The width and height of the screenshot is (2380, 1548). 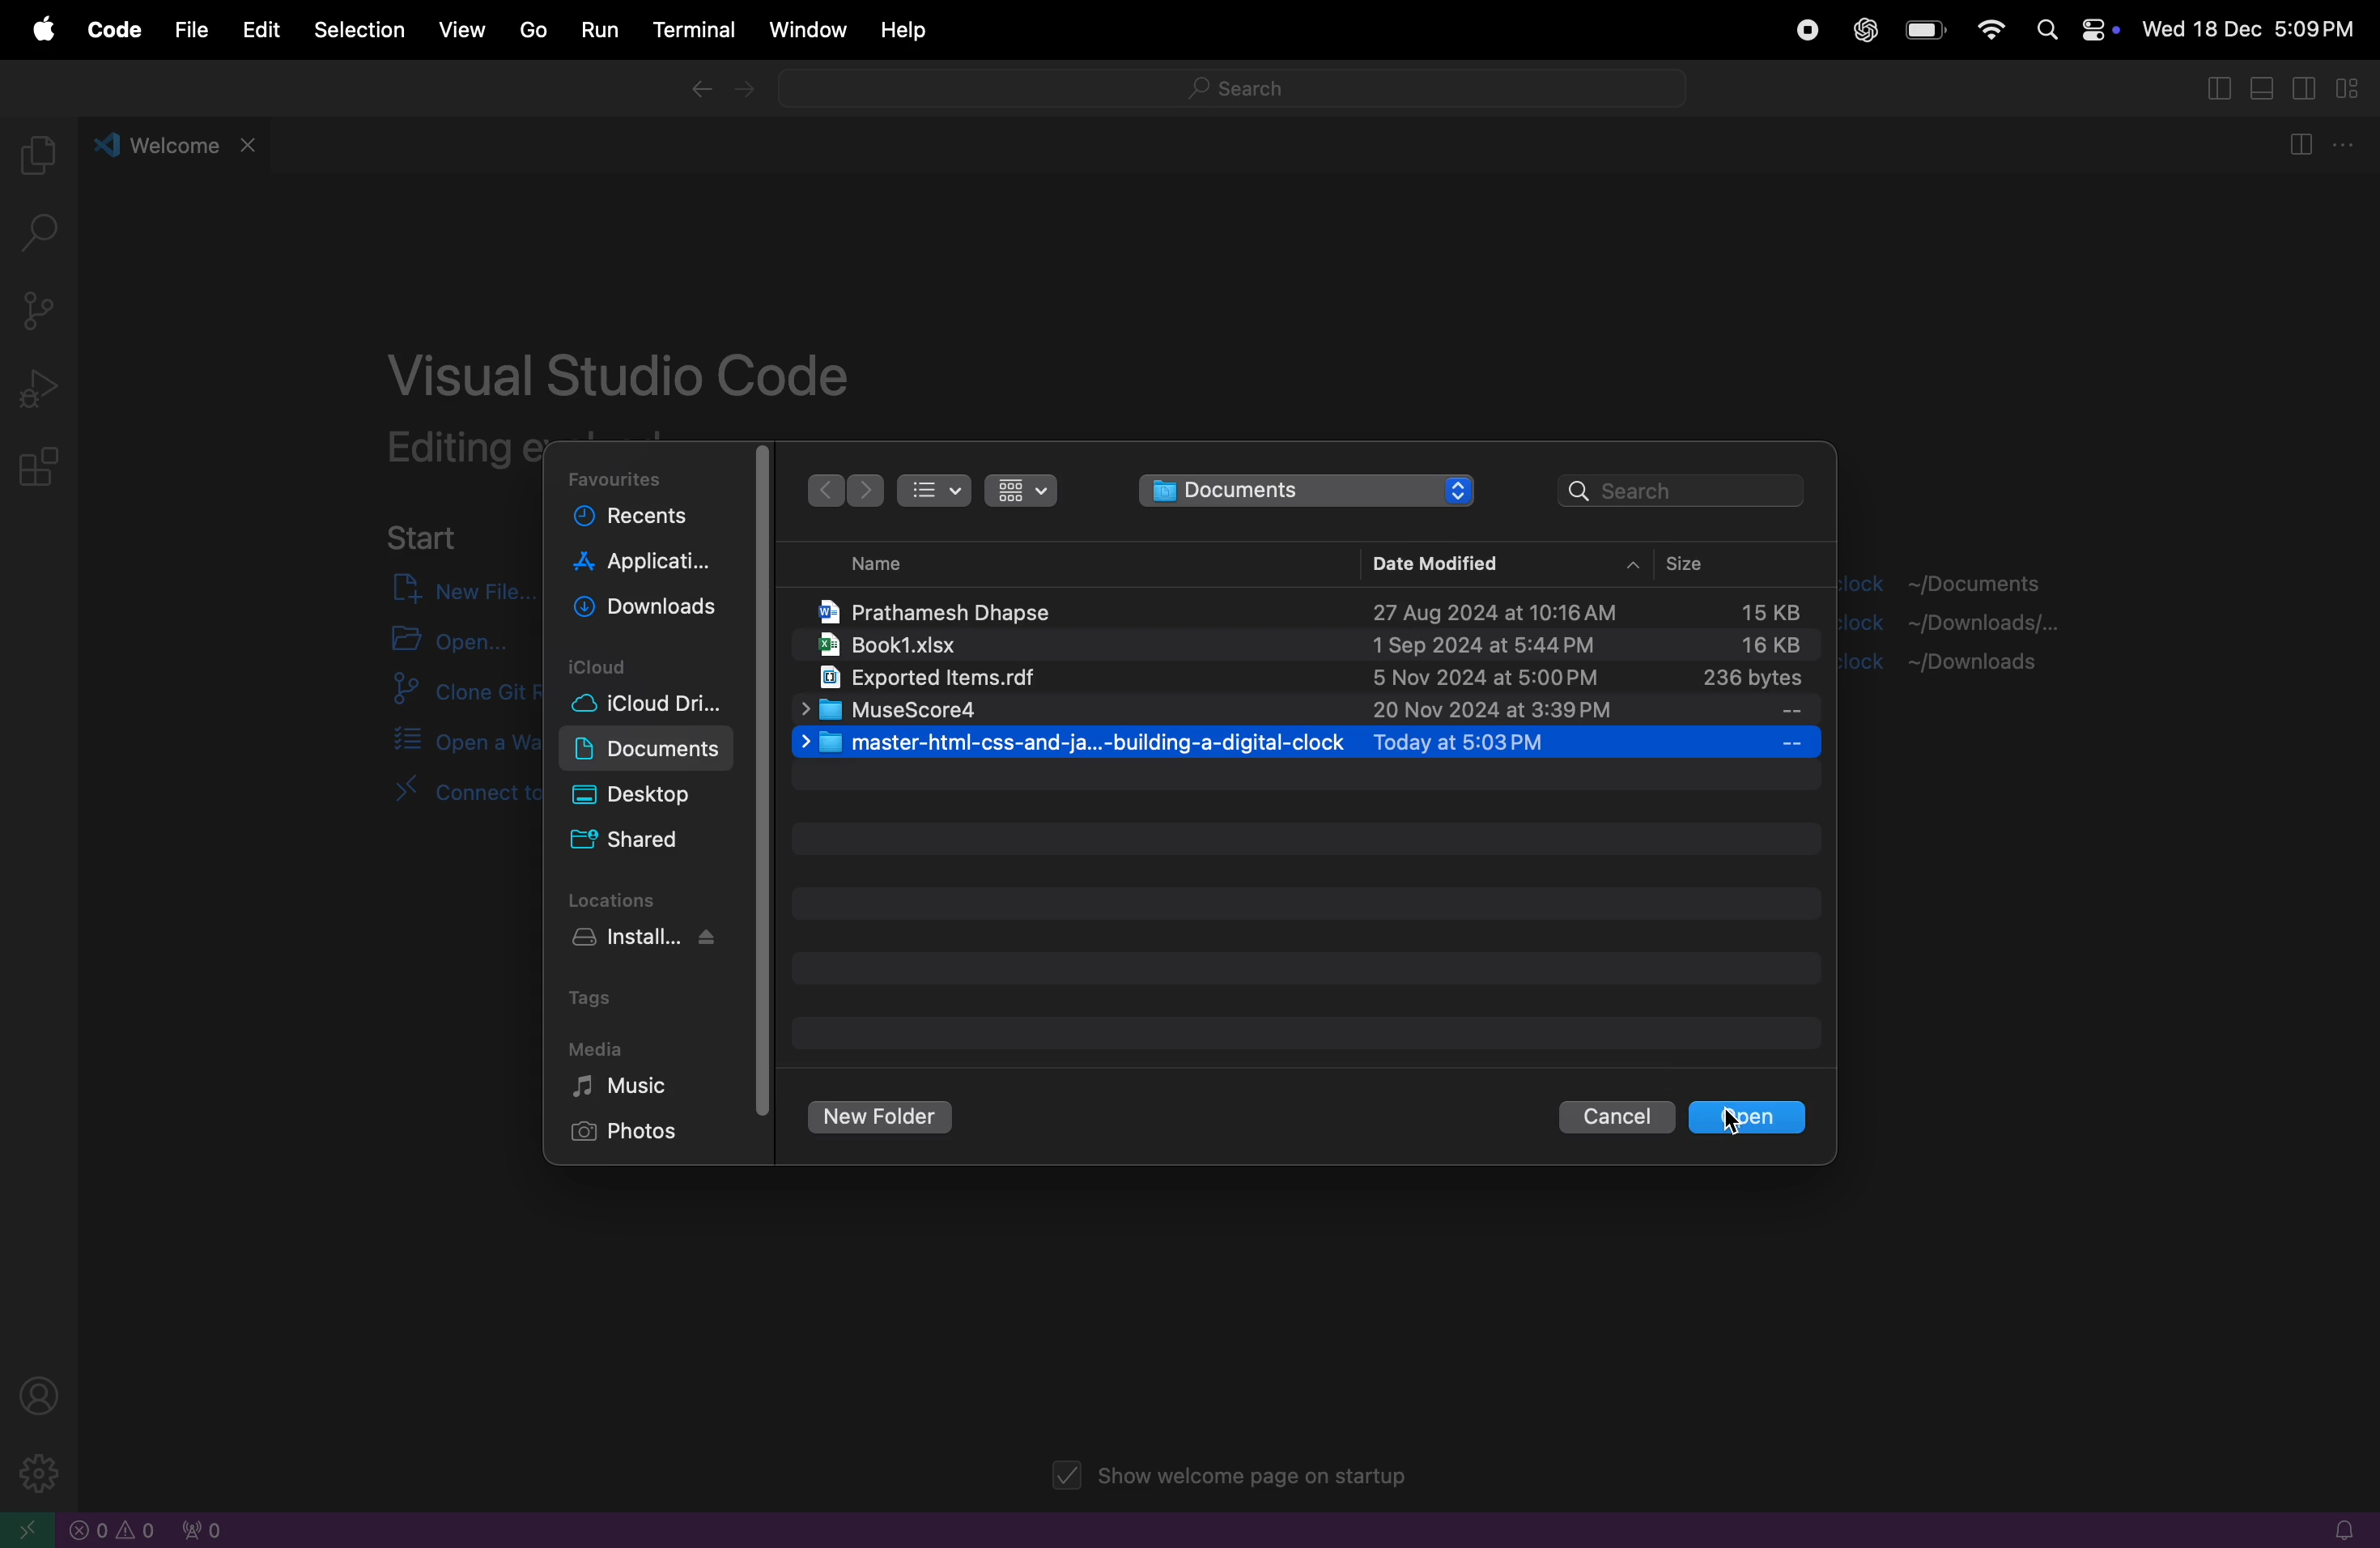 I want to click on search bar, so click(x=1228, y=93).